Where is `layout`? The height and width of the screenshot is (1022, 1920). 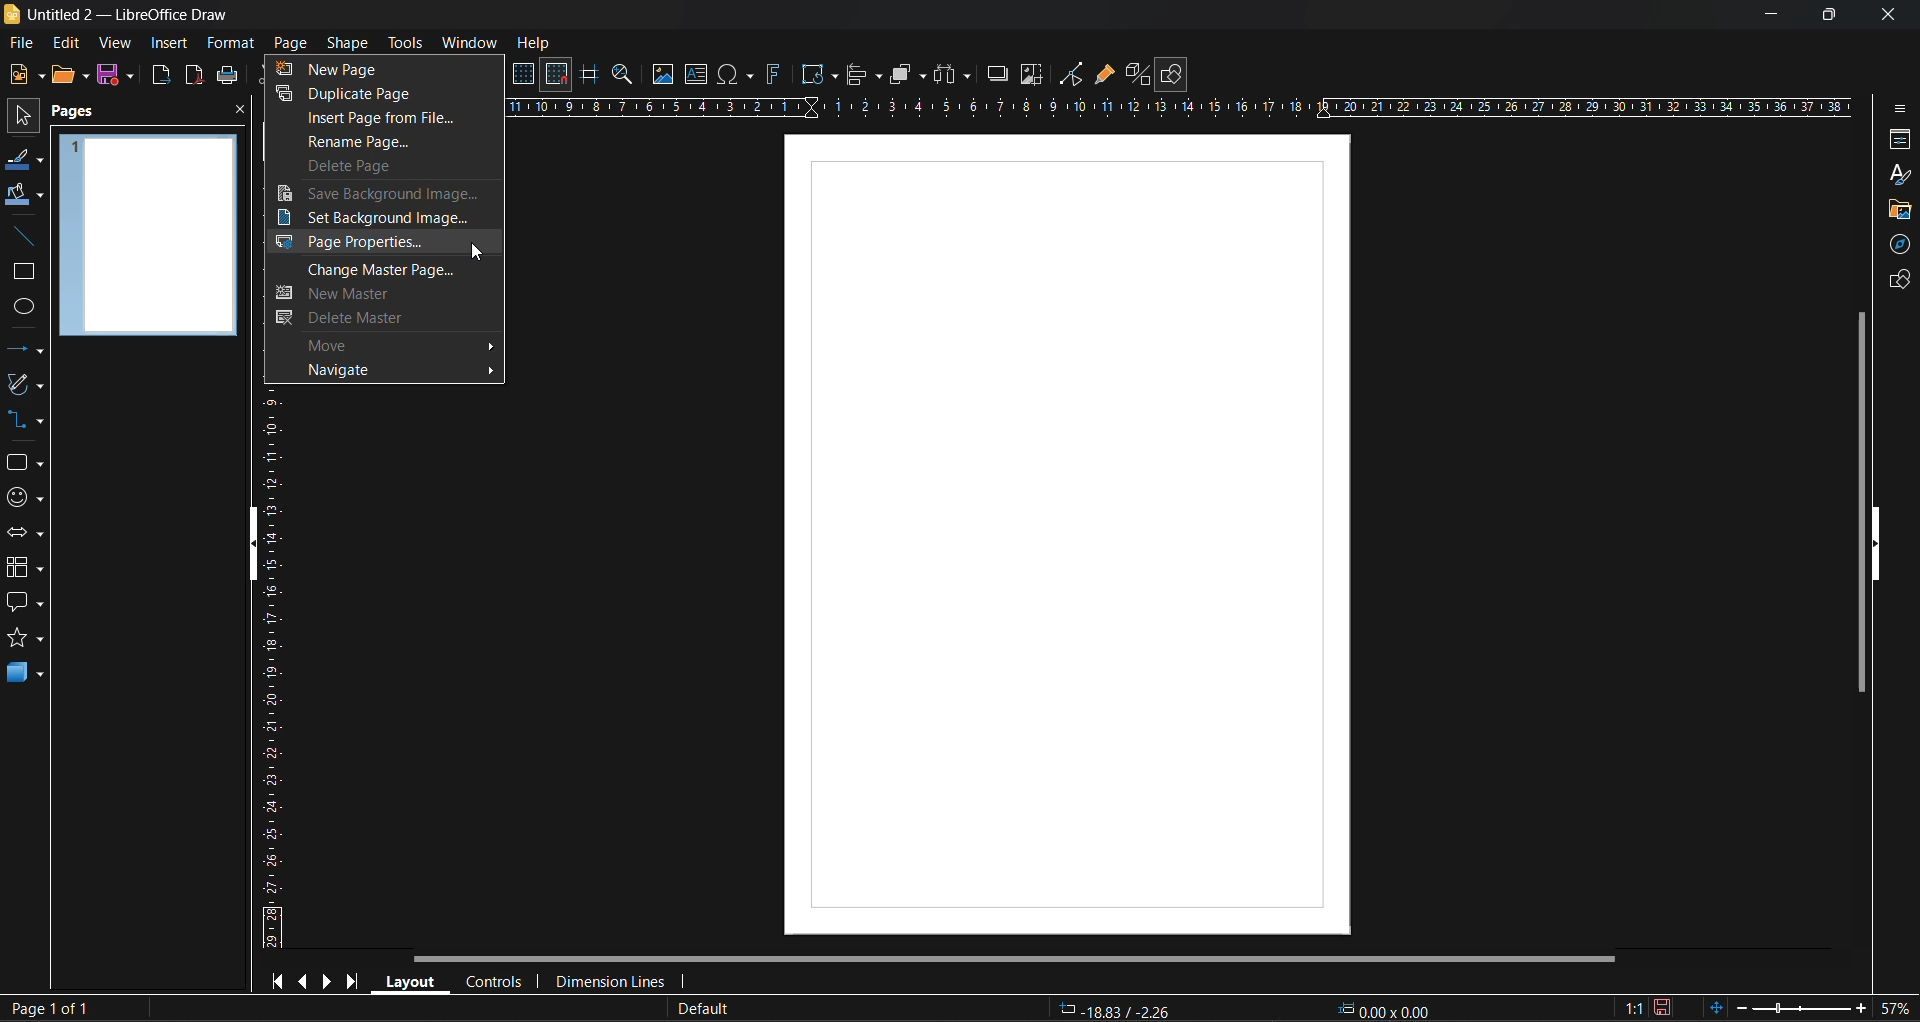
layout is located at coordinates (413, 982).